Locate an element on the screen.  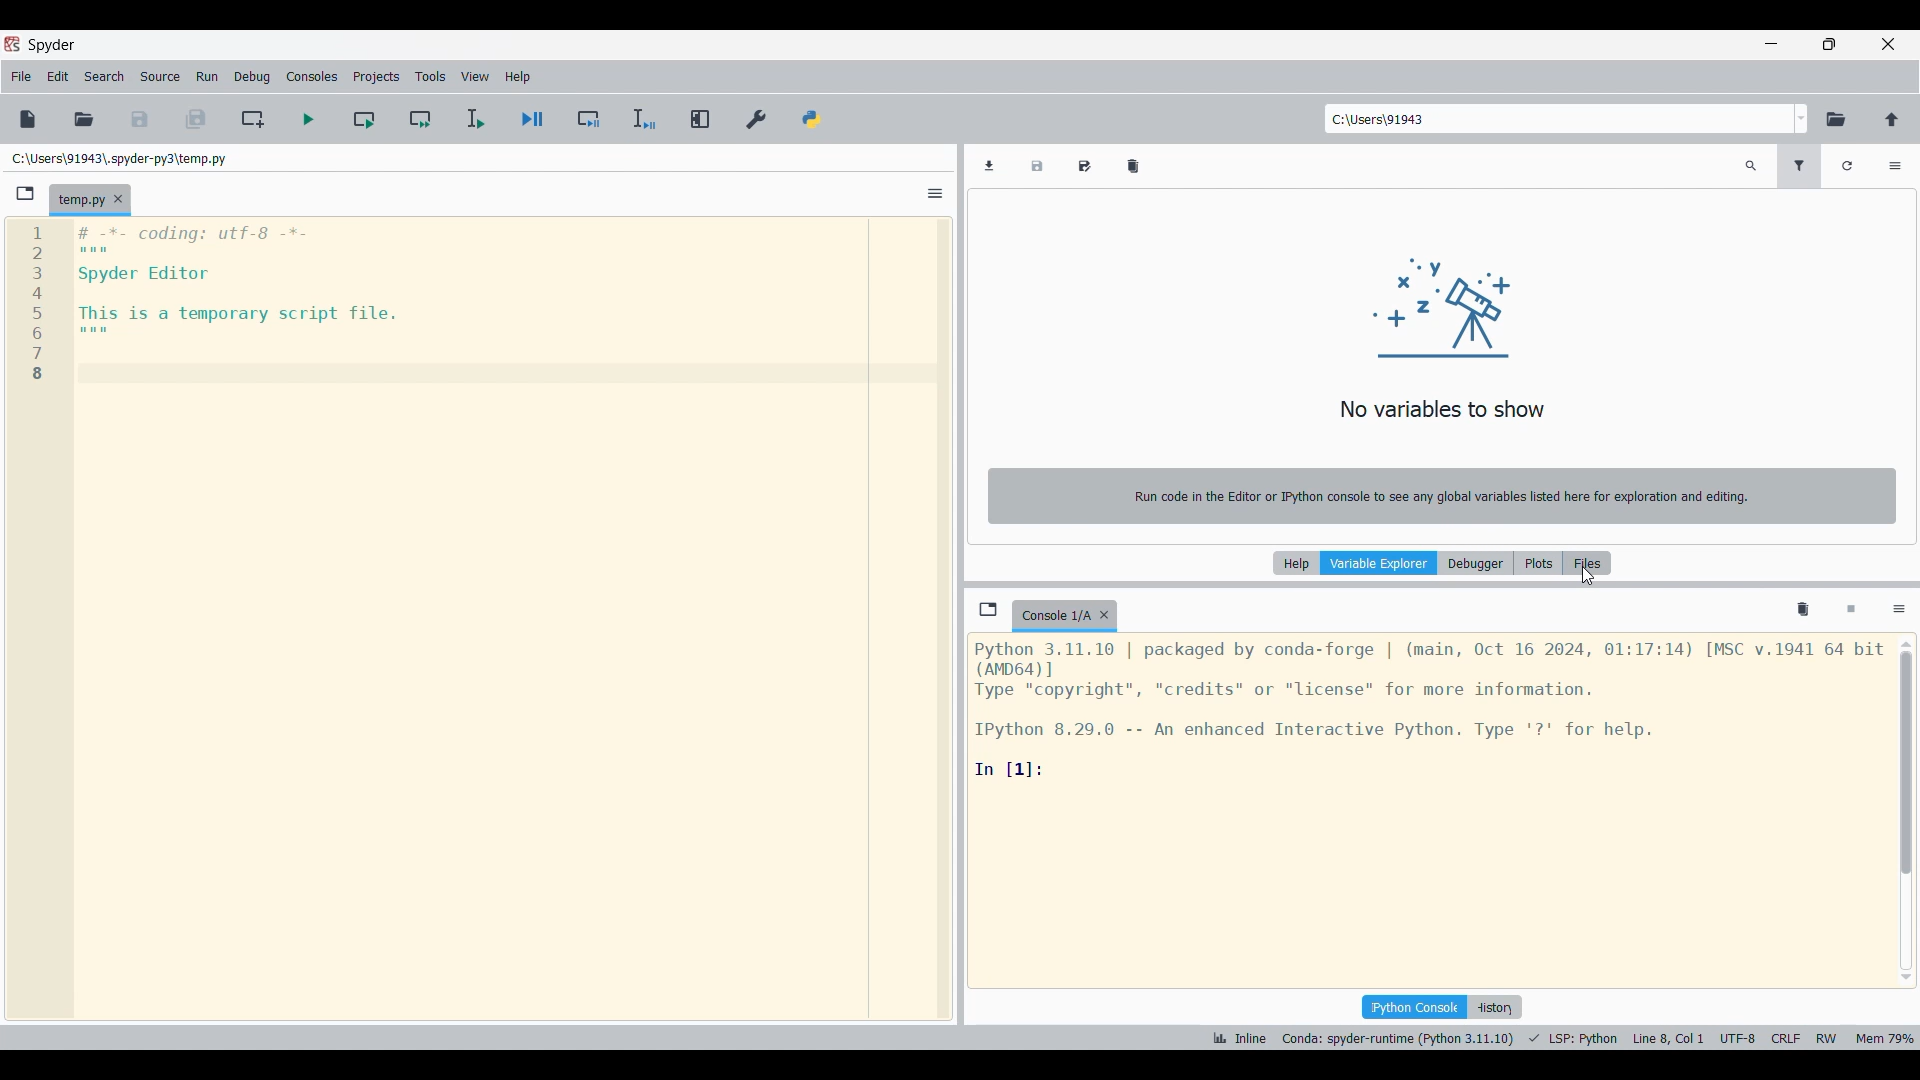
PYTHONPATH manager is located at coordinates (812, 120).